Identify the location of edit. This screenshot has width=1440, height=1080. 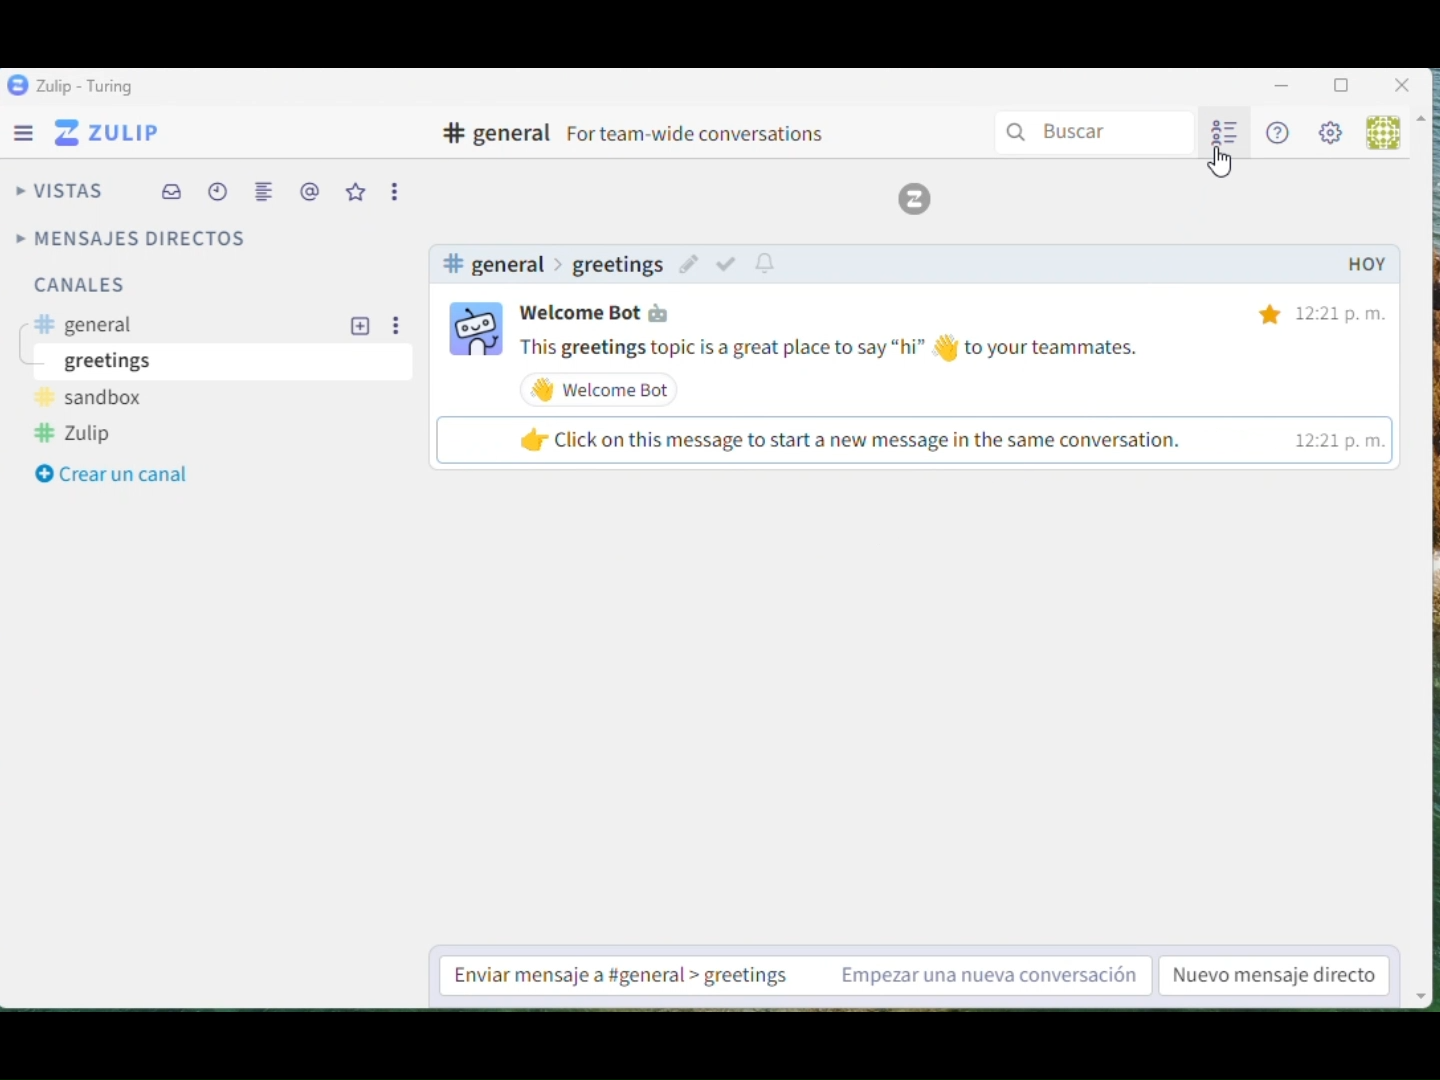
(687, 264).